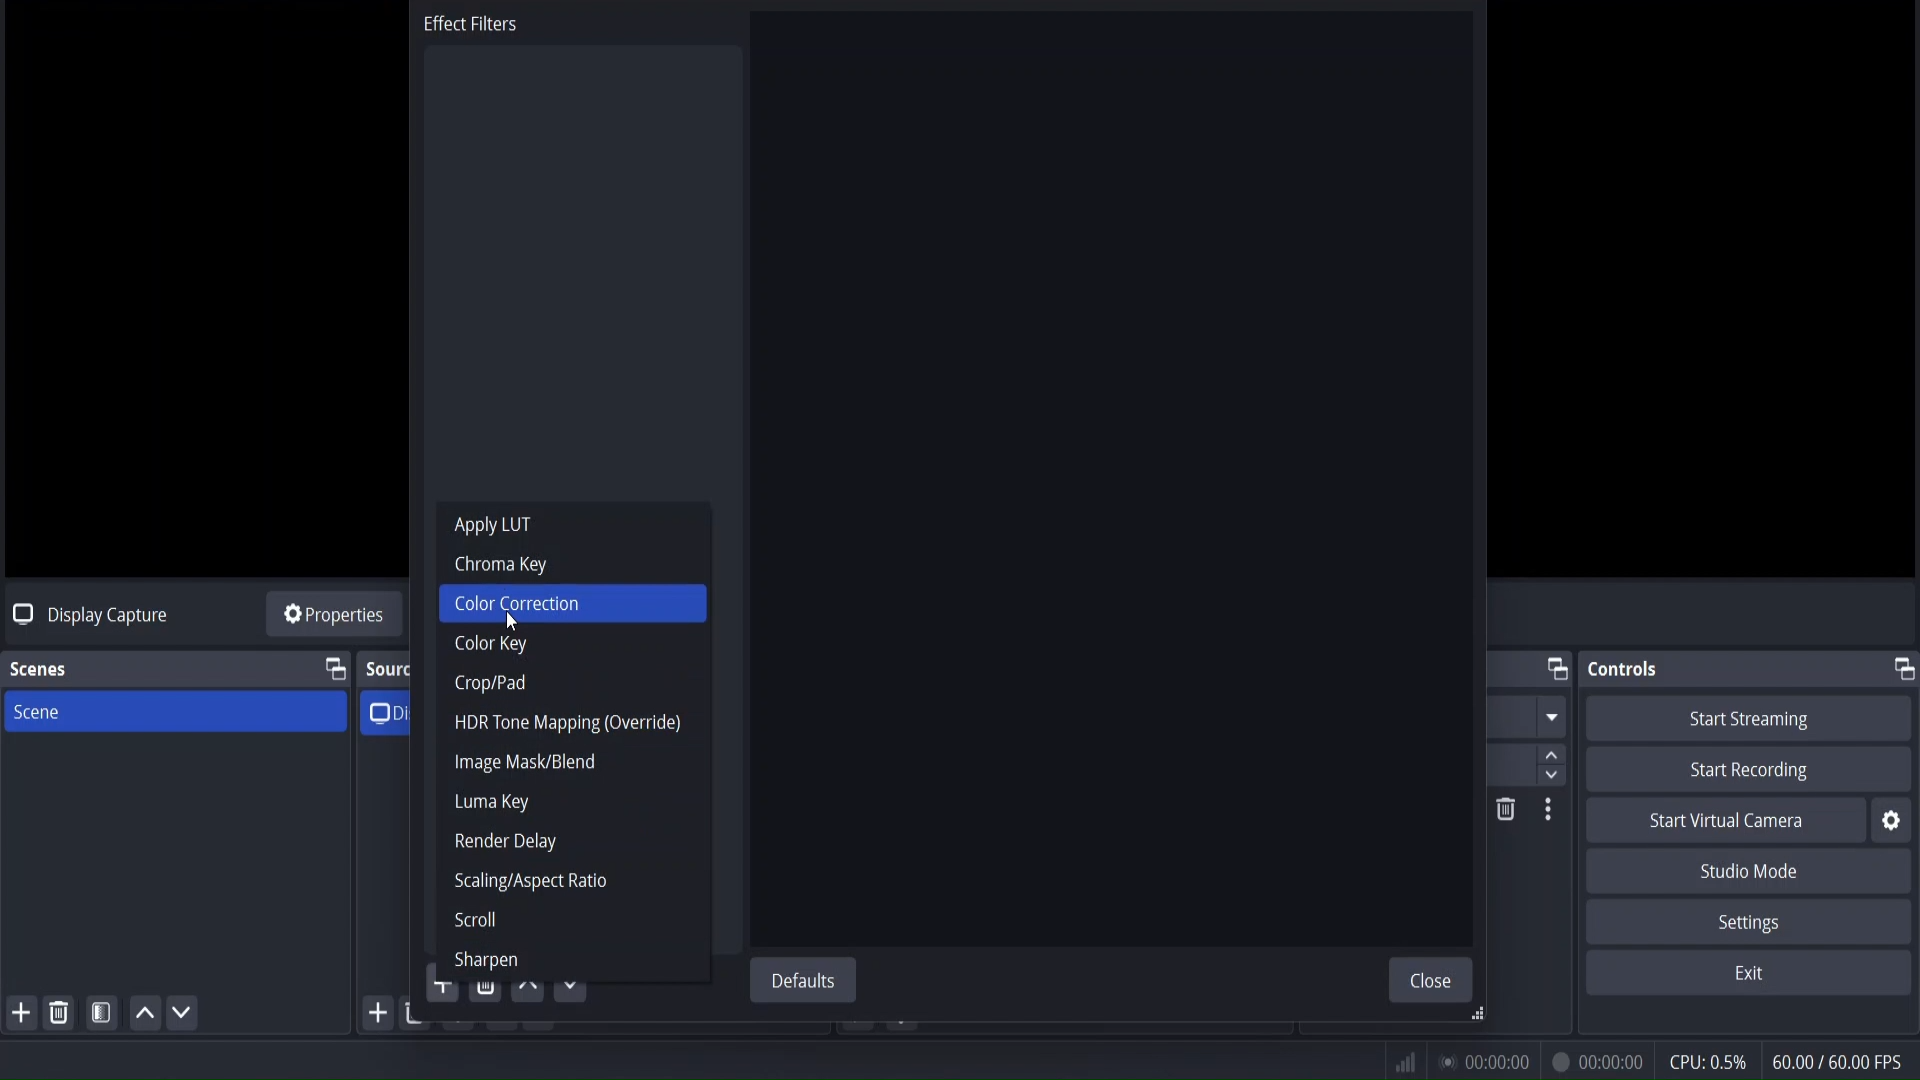 The image size is (1920, 1080). What do you see at coordinates (183, 1015) in the screenshot?
I see `move scene down` at bounding box center [183, 1015].